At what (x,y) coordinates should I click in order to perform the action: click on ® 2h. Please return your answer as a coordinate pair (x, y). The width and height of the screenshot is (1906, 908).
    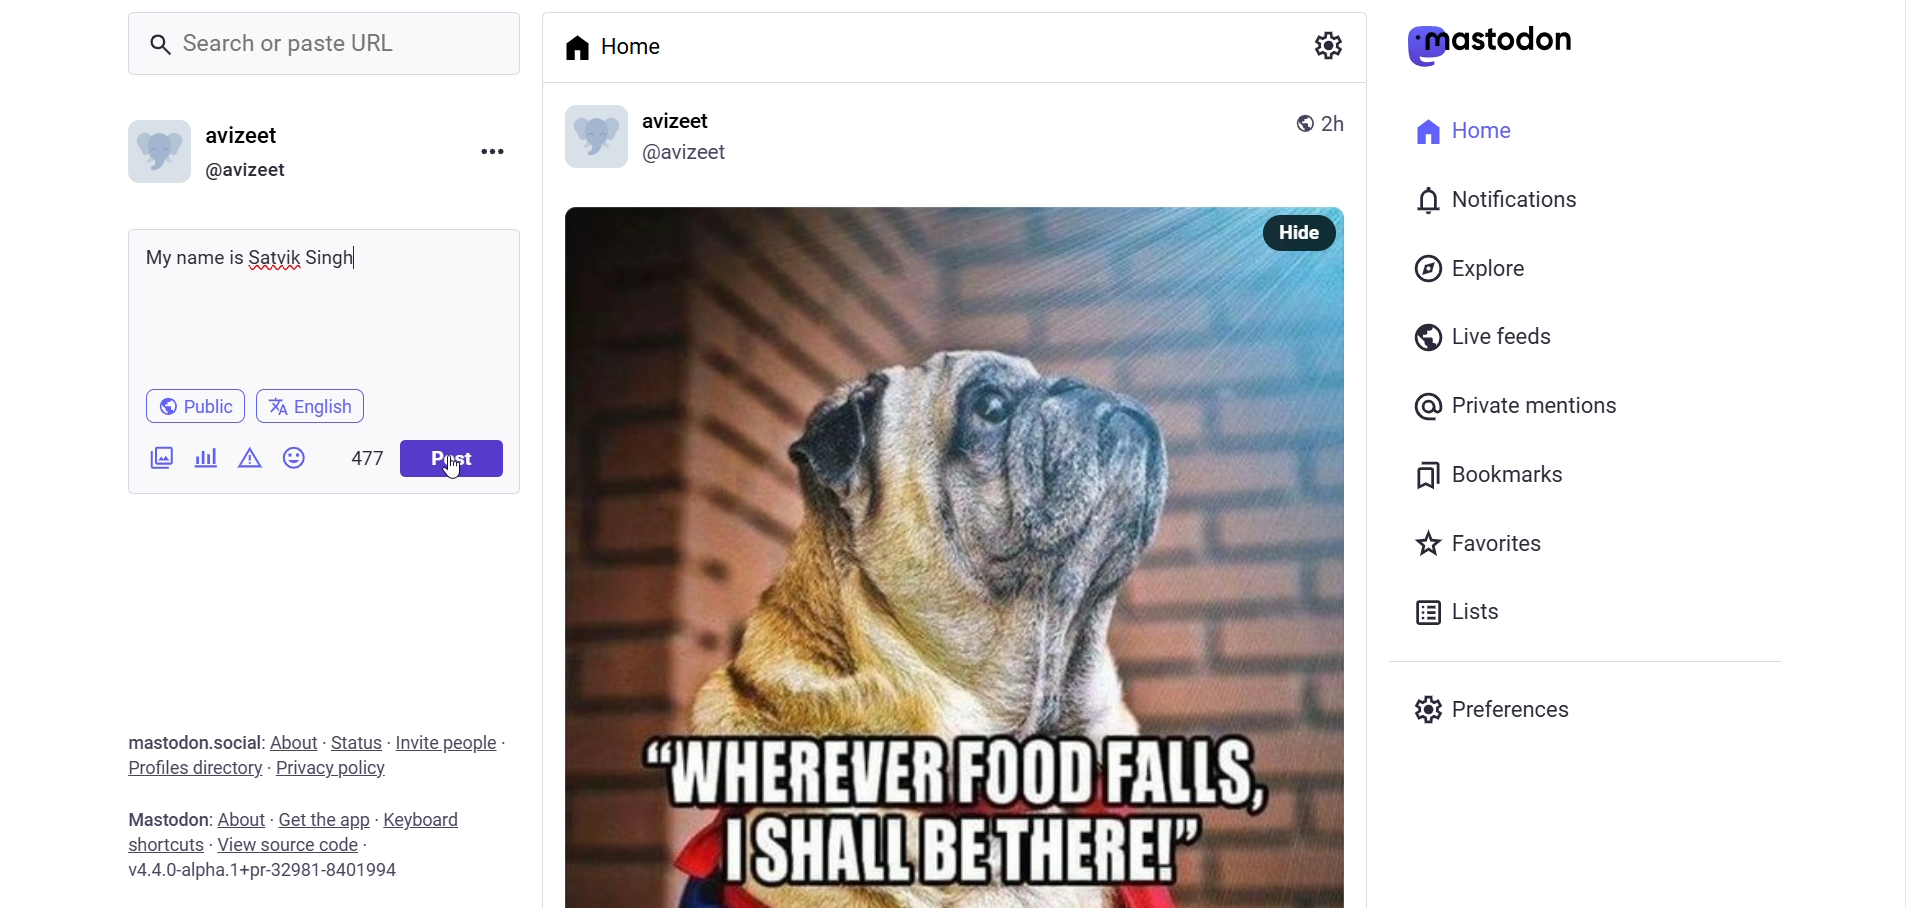
    Looking at the image, I should click on (1306, 126).